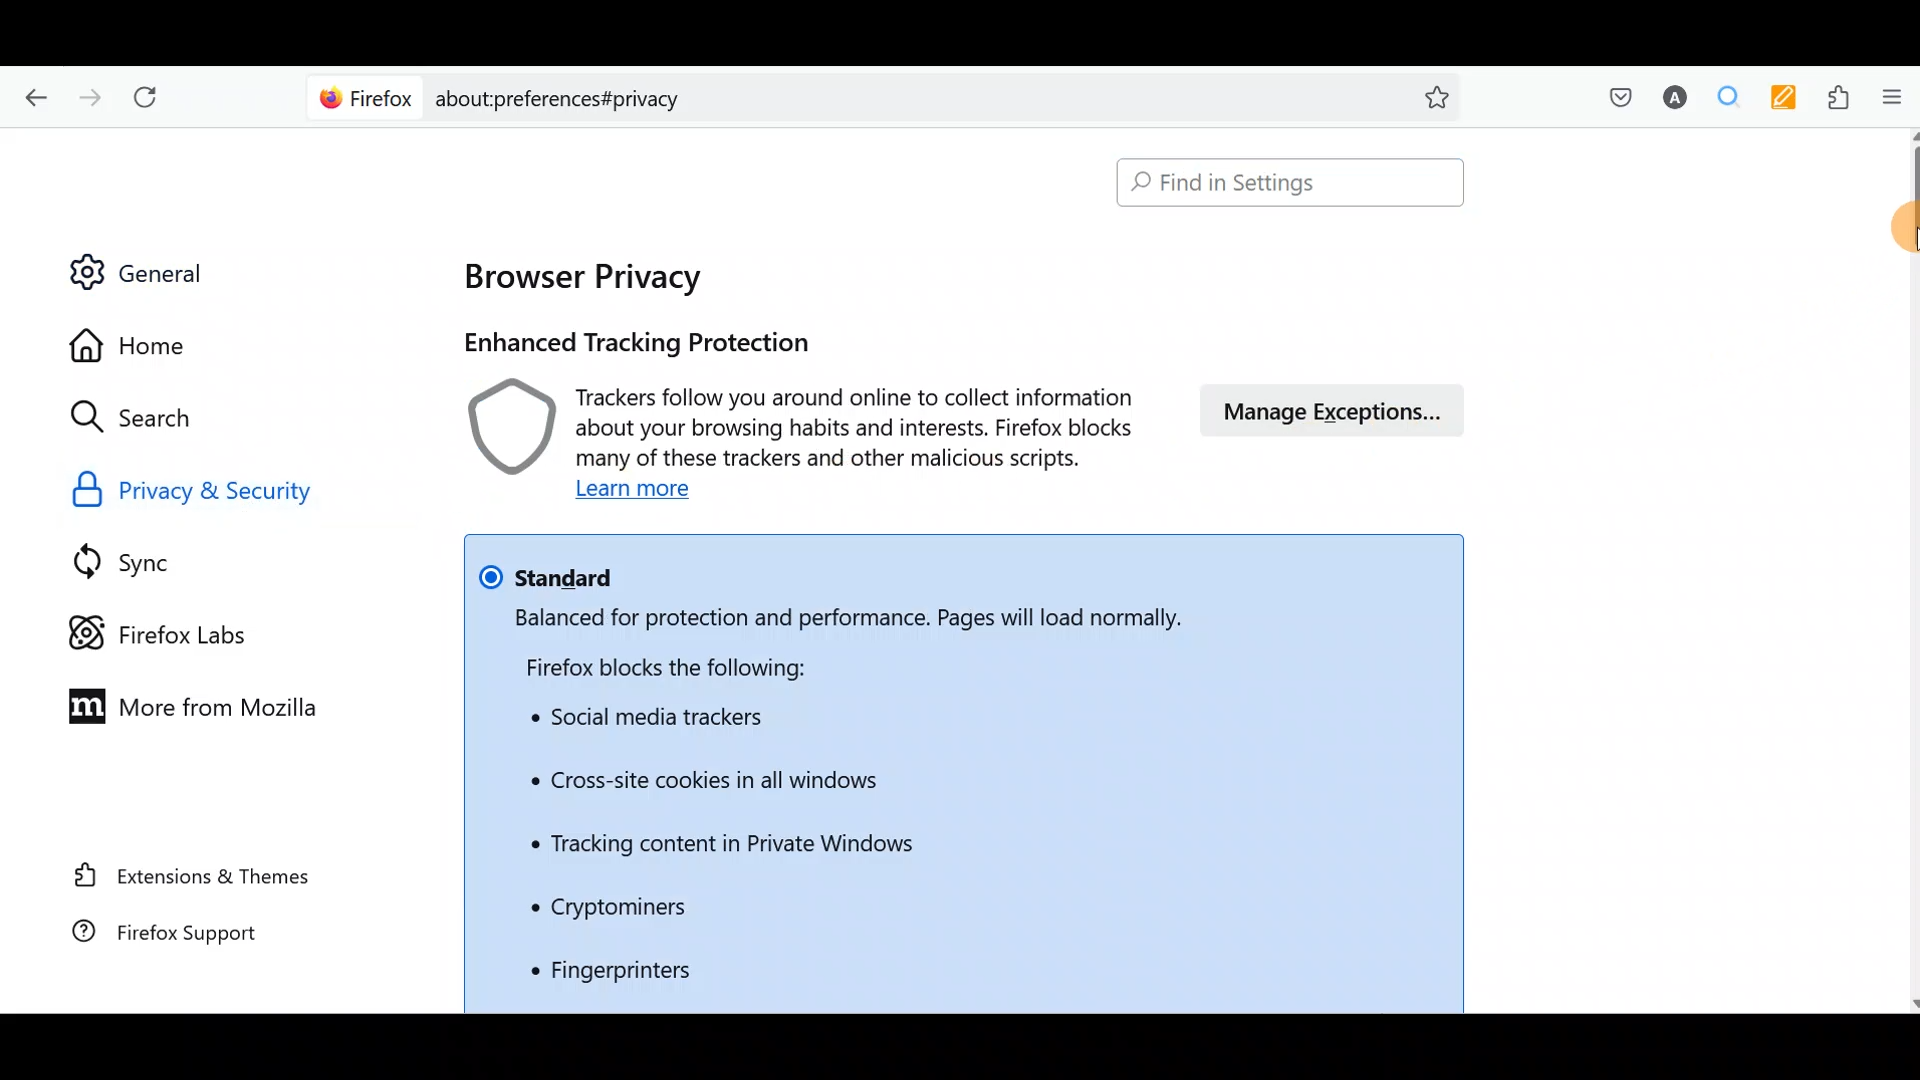  I want to click on Firefox support, so click(190, 942).